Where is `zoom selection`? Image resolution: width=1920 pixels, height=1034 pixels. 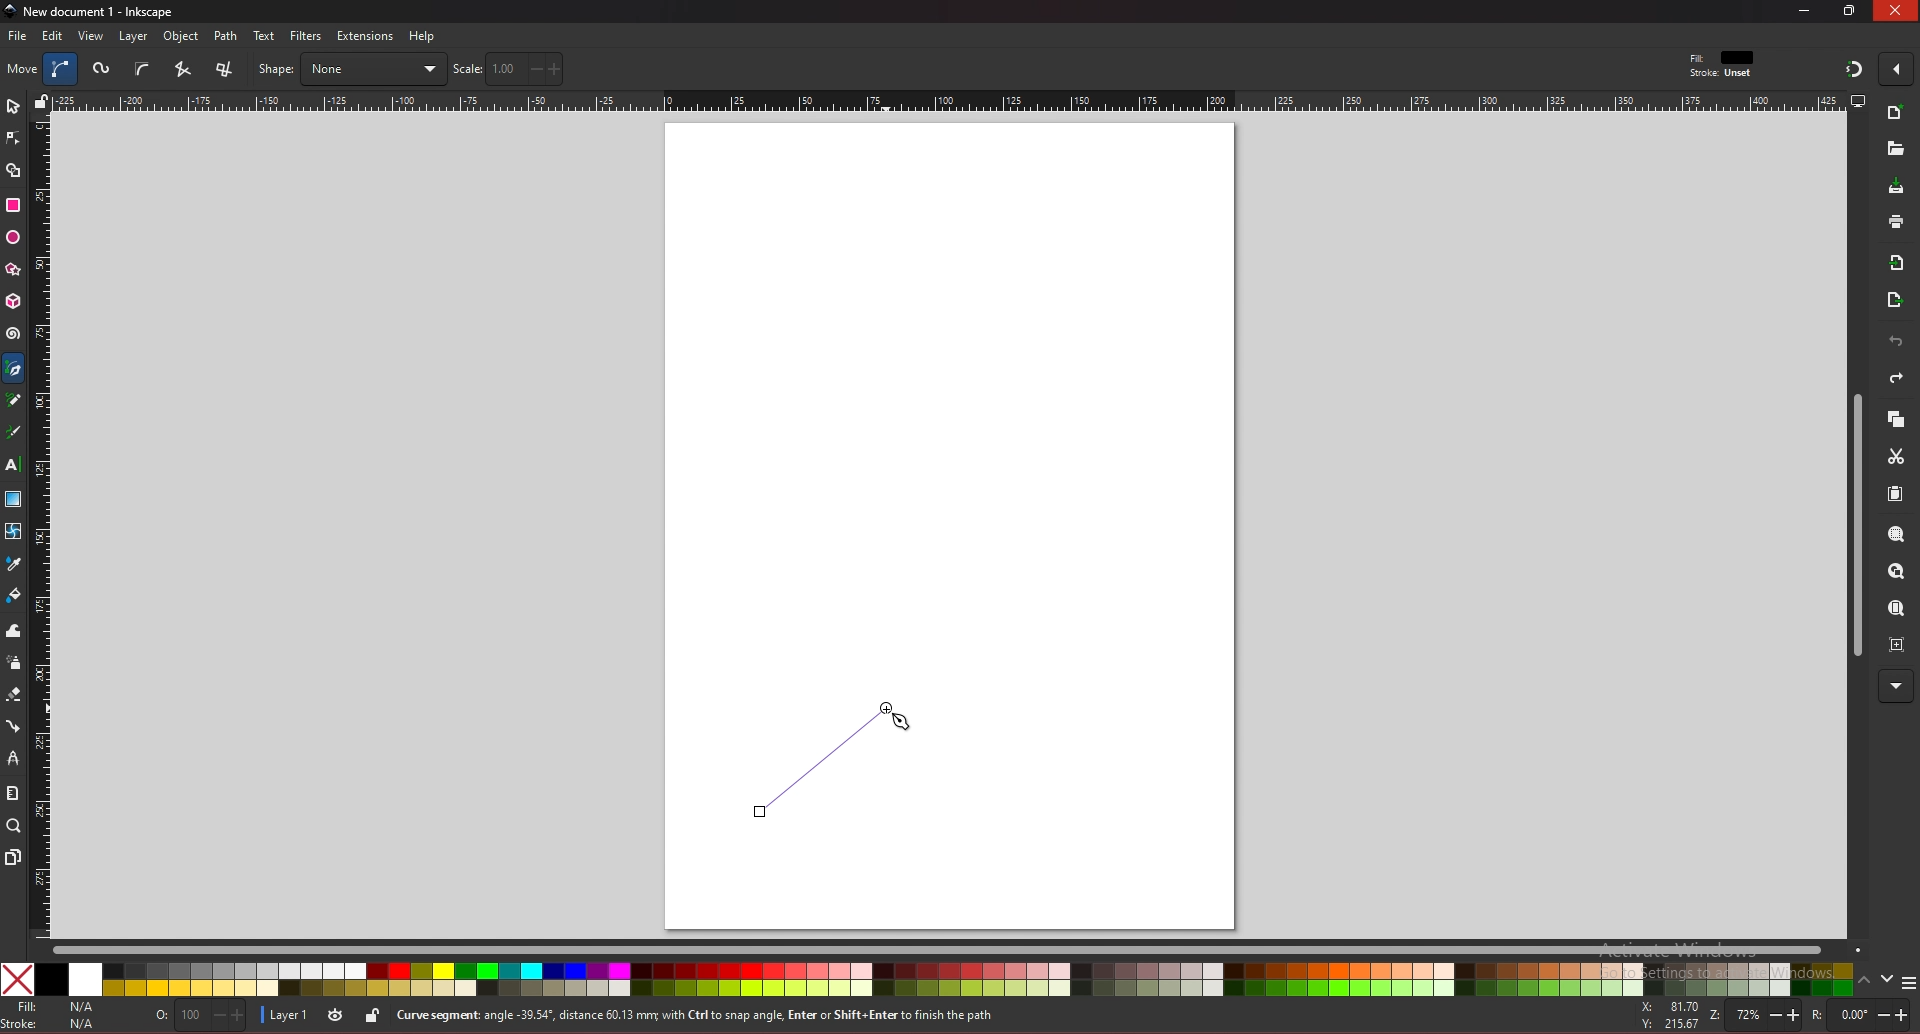 zoom selection is located at coordinates (1898, 536).